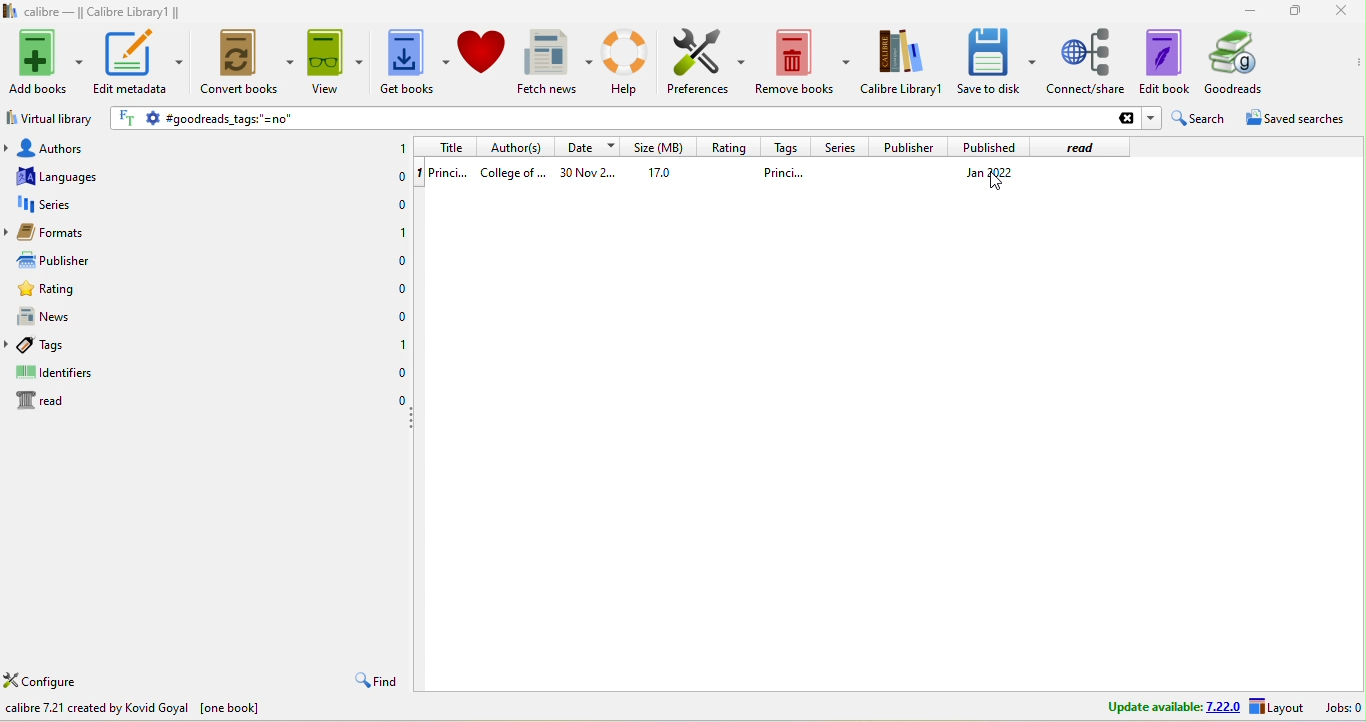 The image size is (1366, 722). I want to click on edit to book, so click(1164, 62).